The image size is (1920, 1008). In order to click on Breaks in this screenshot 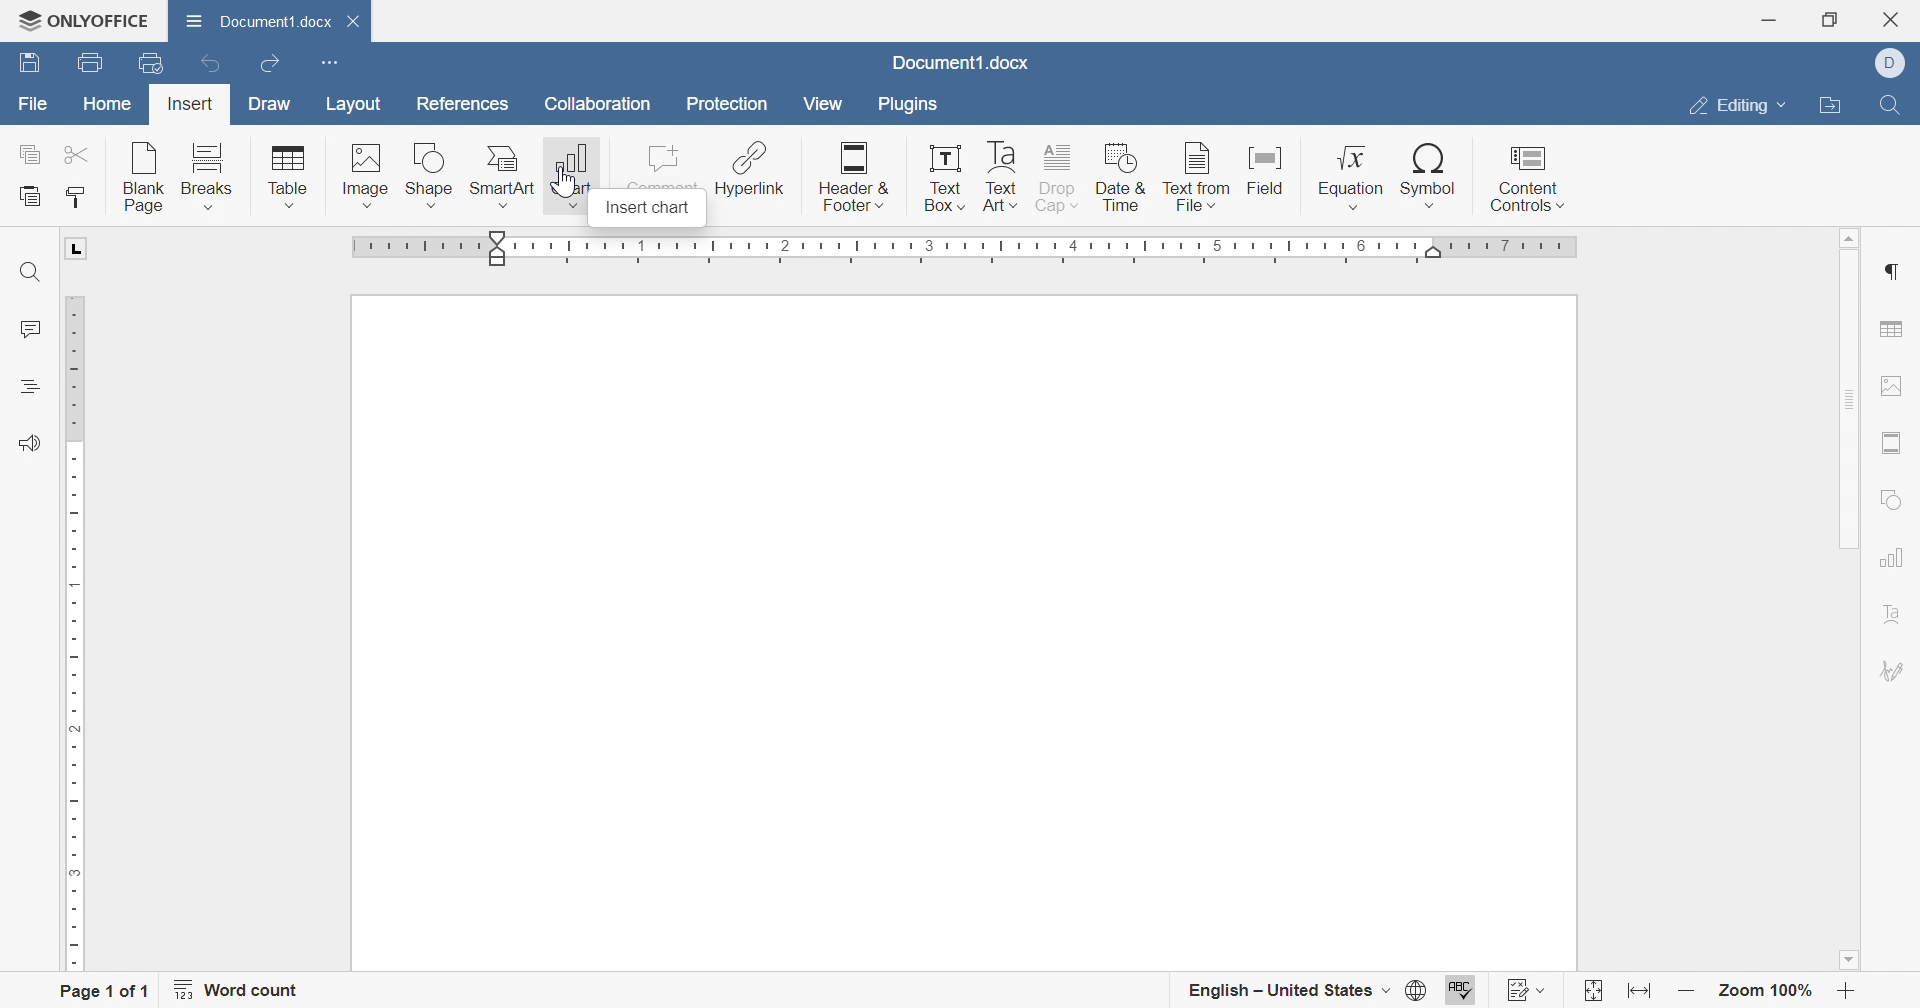, I will do `click(208, 175)`.